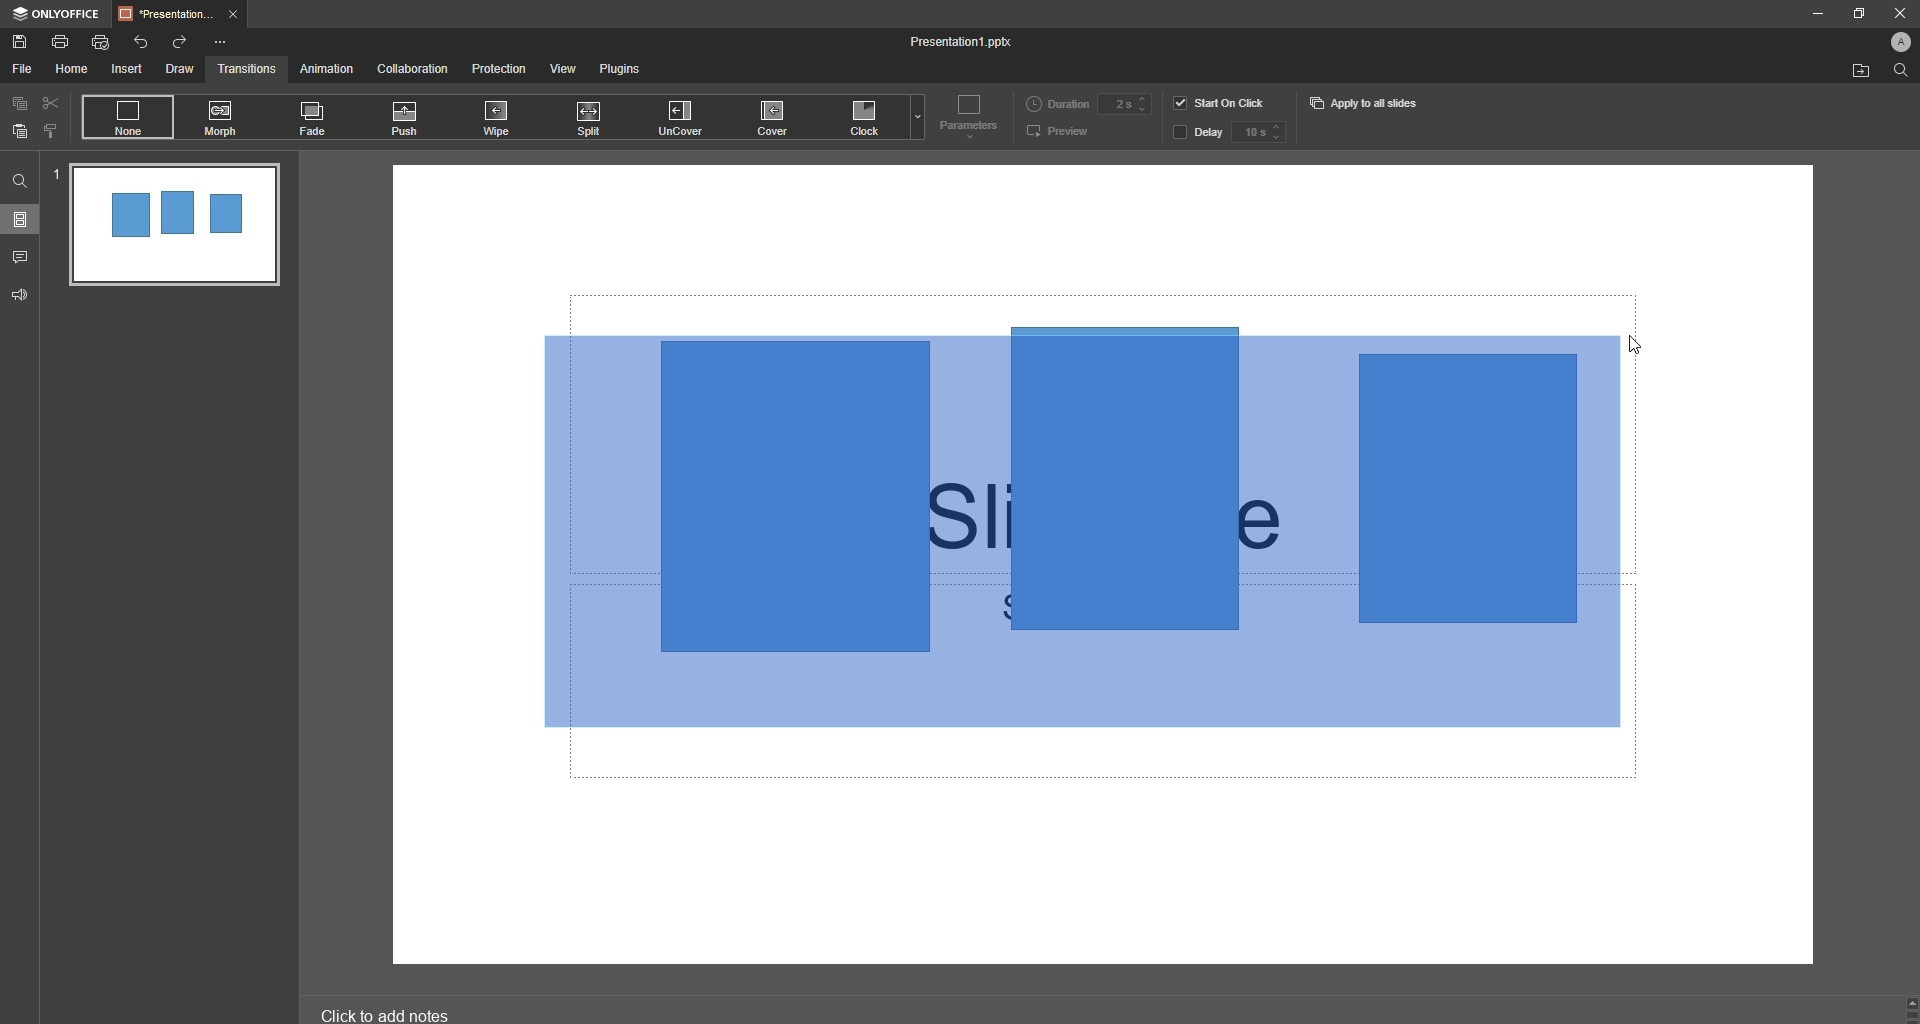  What do you see at coordinates (1074, 541) in the screenshot?
I see `Drag screen (selected 3 shapes)` at bounding box center [1074, 541].